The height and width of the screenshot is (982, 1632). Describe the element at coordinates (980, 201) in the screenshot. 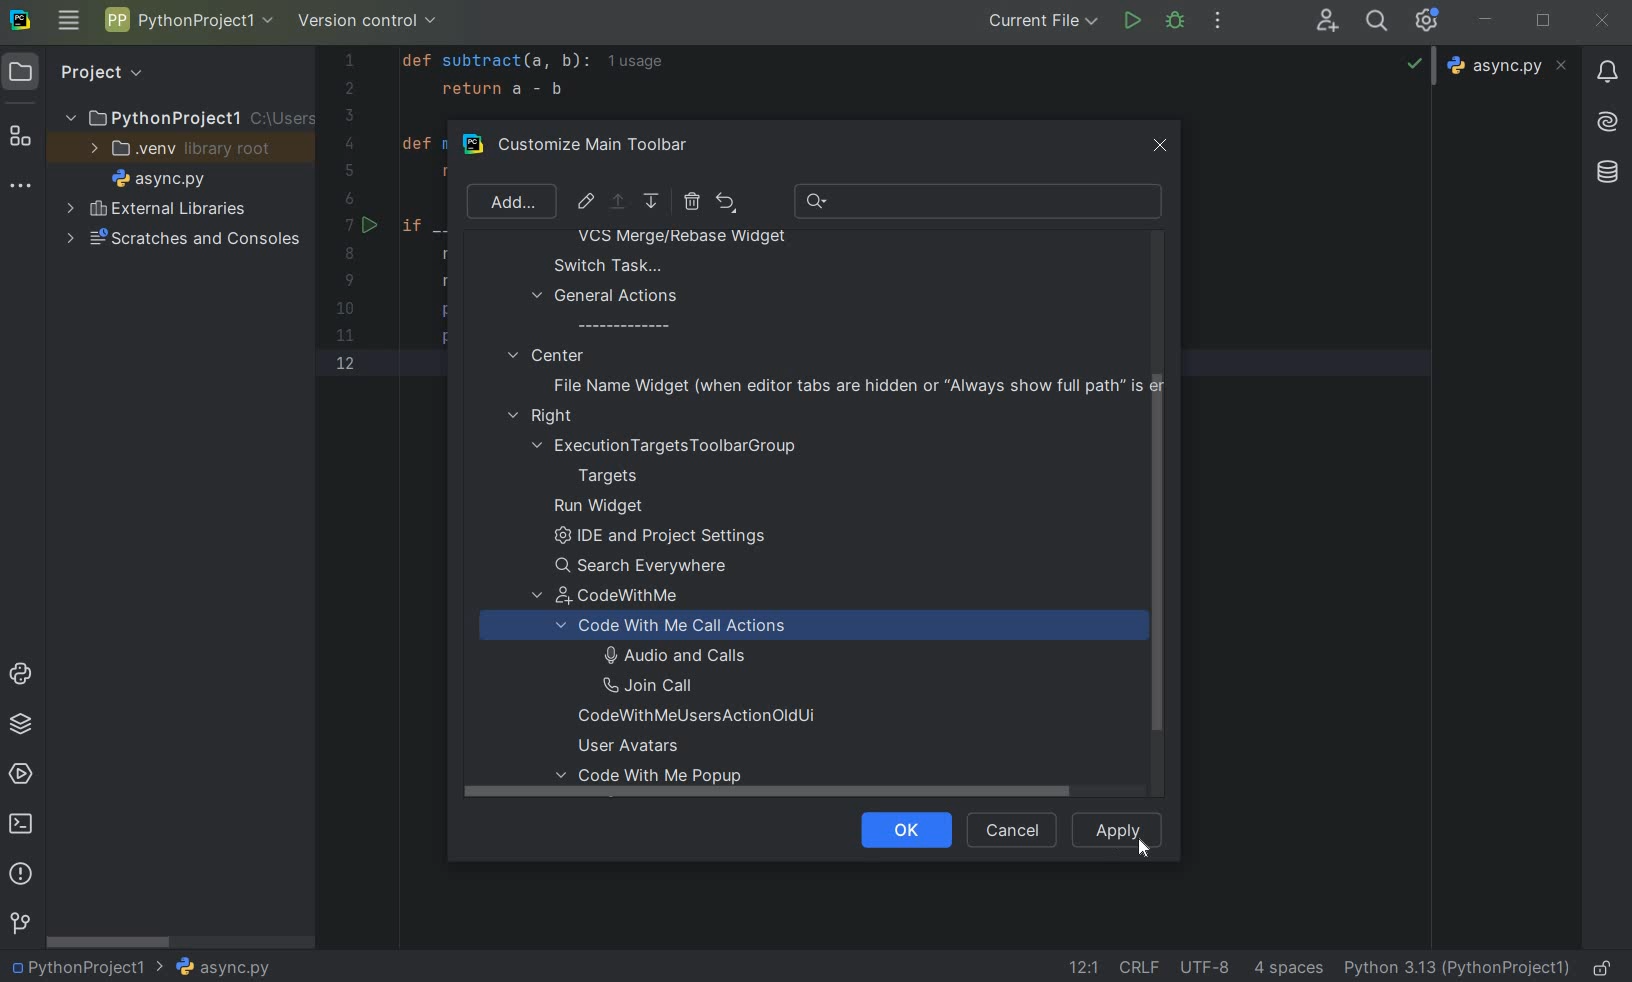

I see `RECENT SEARCH` at that location.